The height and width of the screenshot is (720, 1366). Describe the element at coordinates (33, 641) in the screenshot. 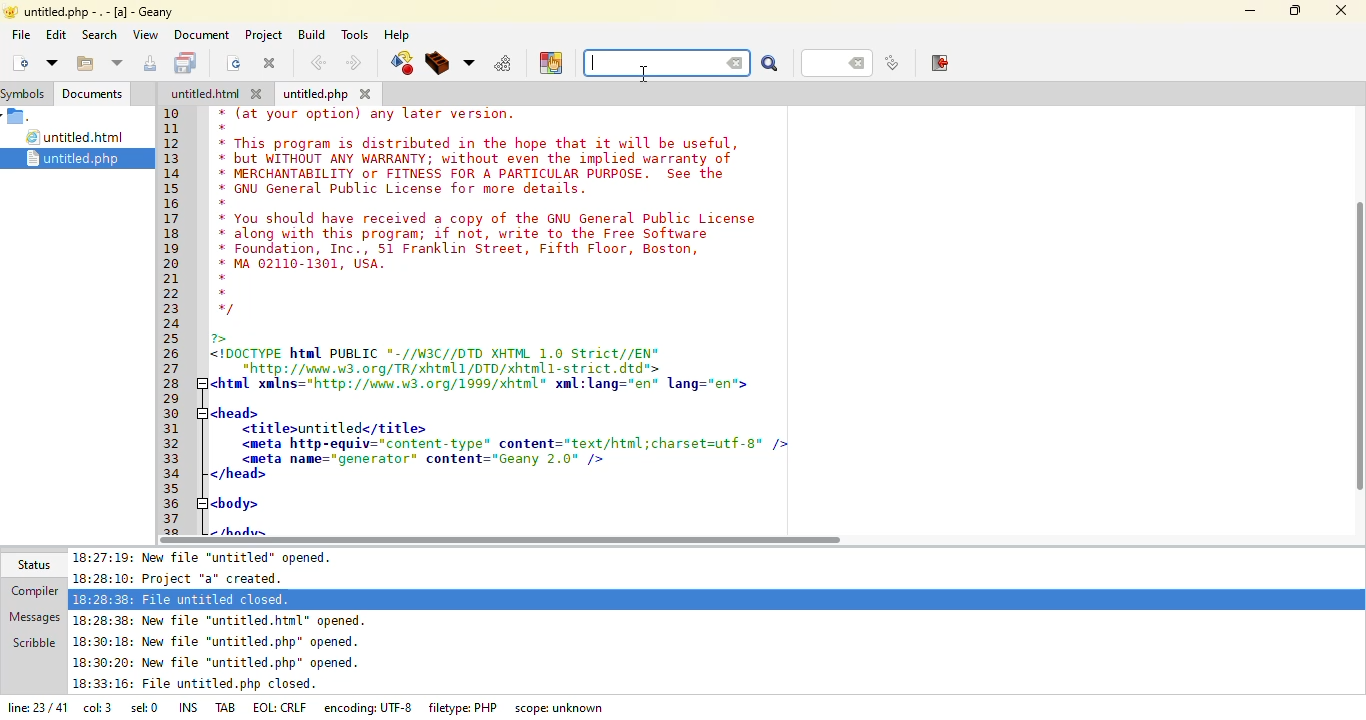

I see `scribble` at that location.